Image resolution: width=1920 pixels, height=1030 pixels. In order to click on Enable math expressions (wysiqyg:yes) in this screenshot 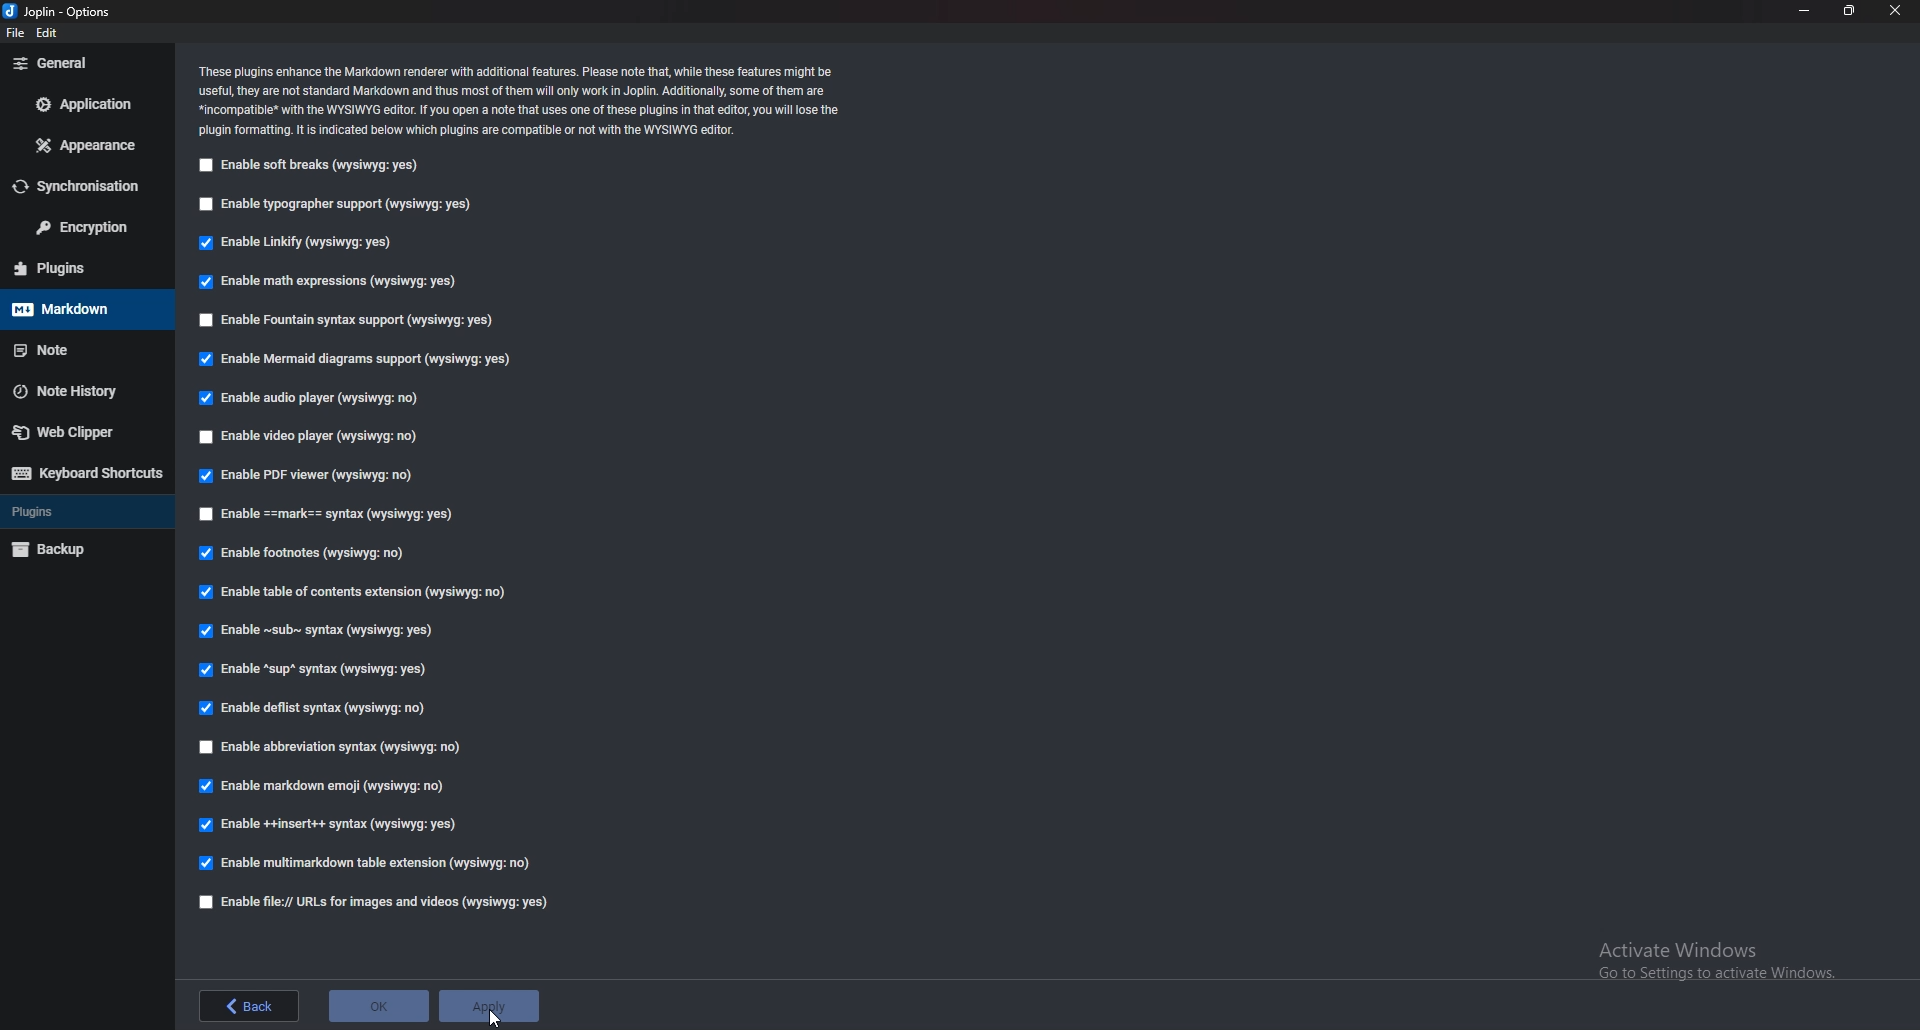, I will do `click(342, 283)`.